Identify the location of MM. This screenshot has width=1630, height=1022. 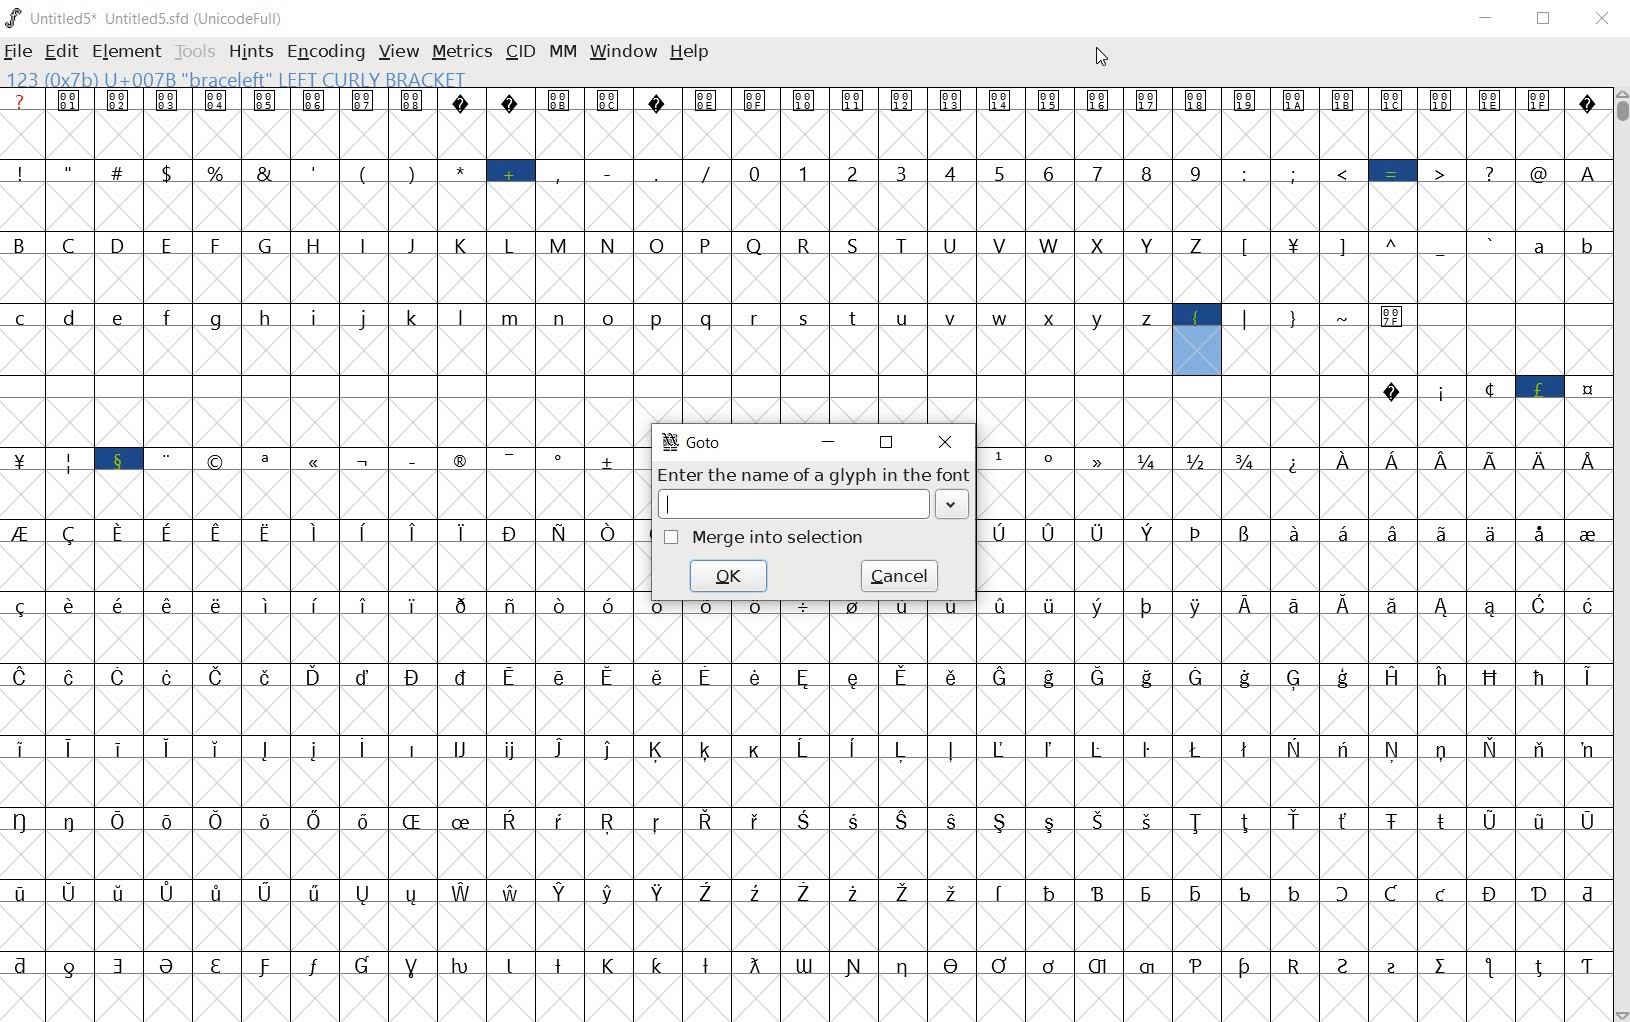
(563, 53).